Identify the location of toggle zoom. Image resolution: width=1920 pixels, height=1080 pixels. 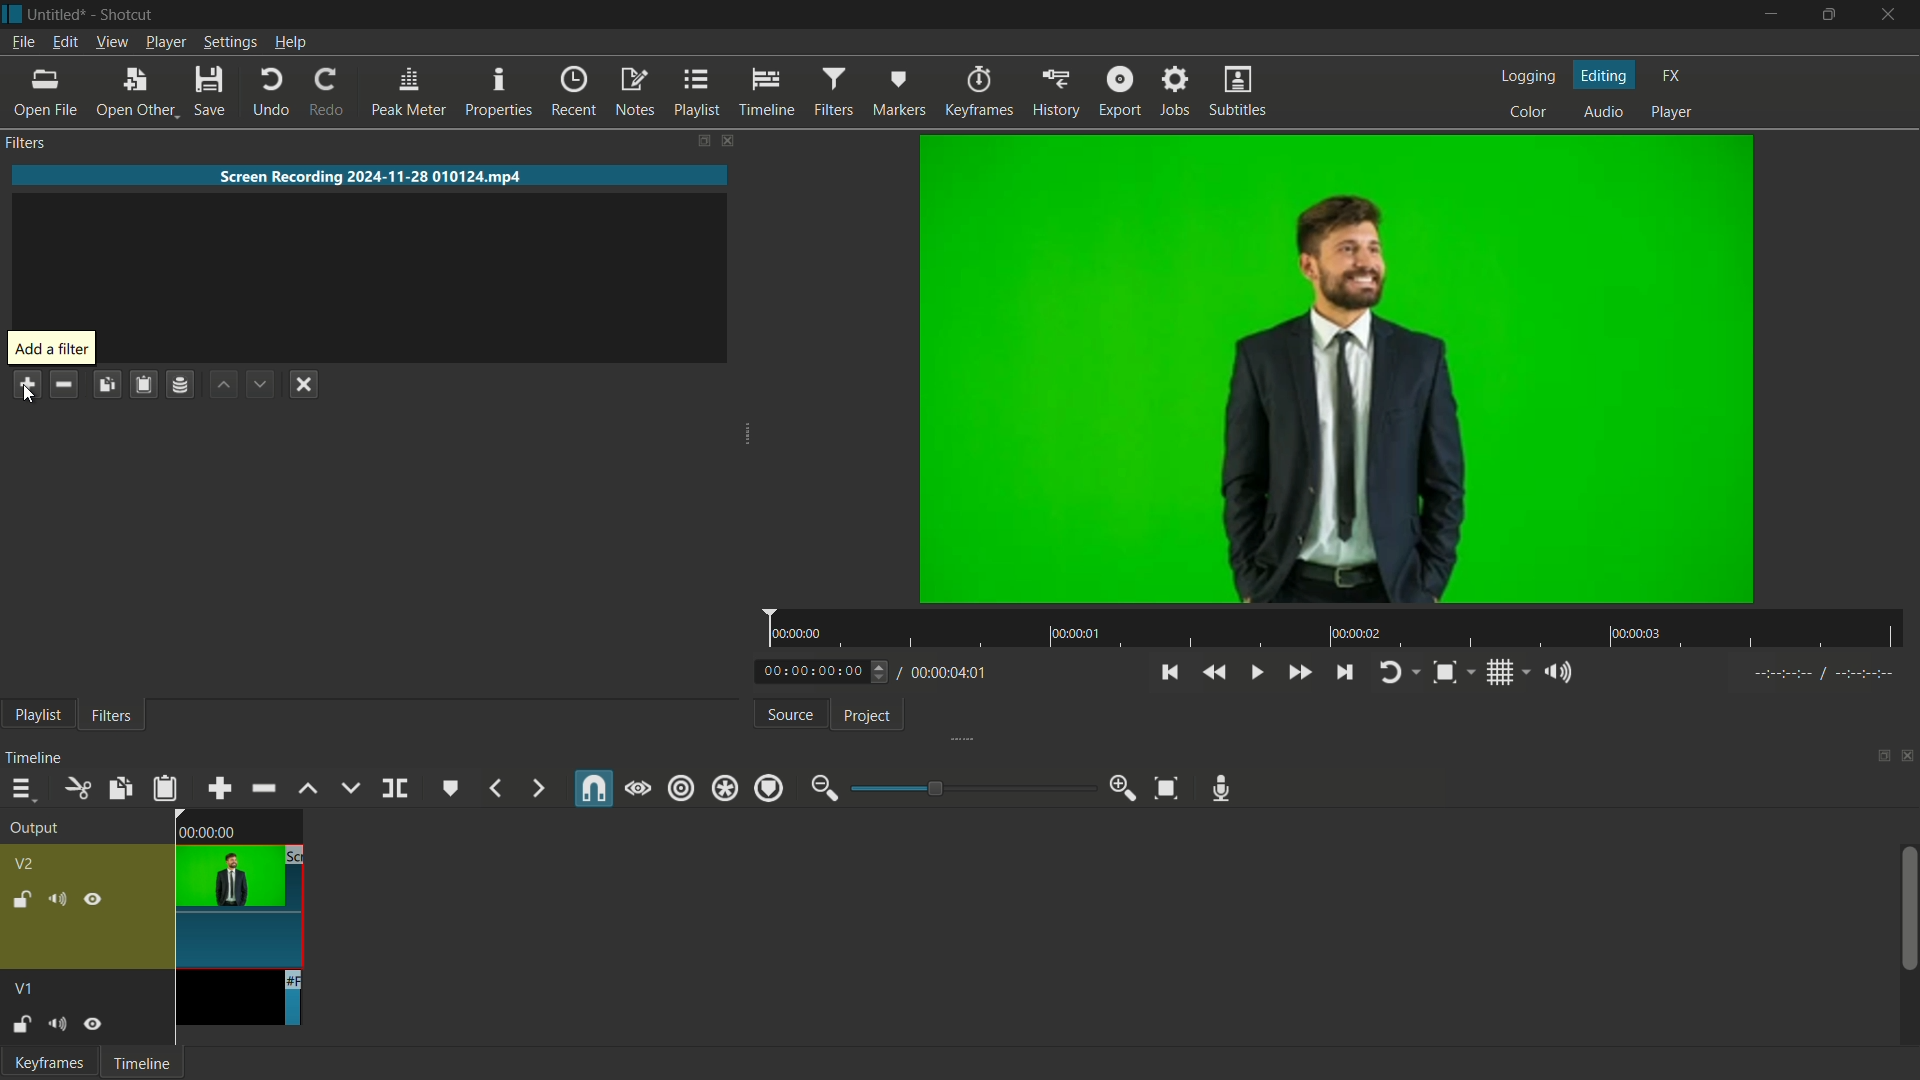
(1444, 672).